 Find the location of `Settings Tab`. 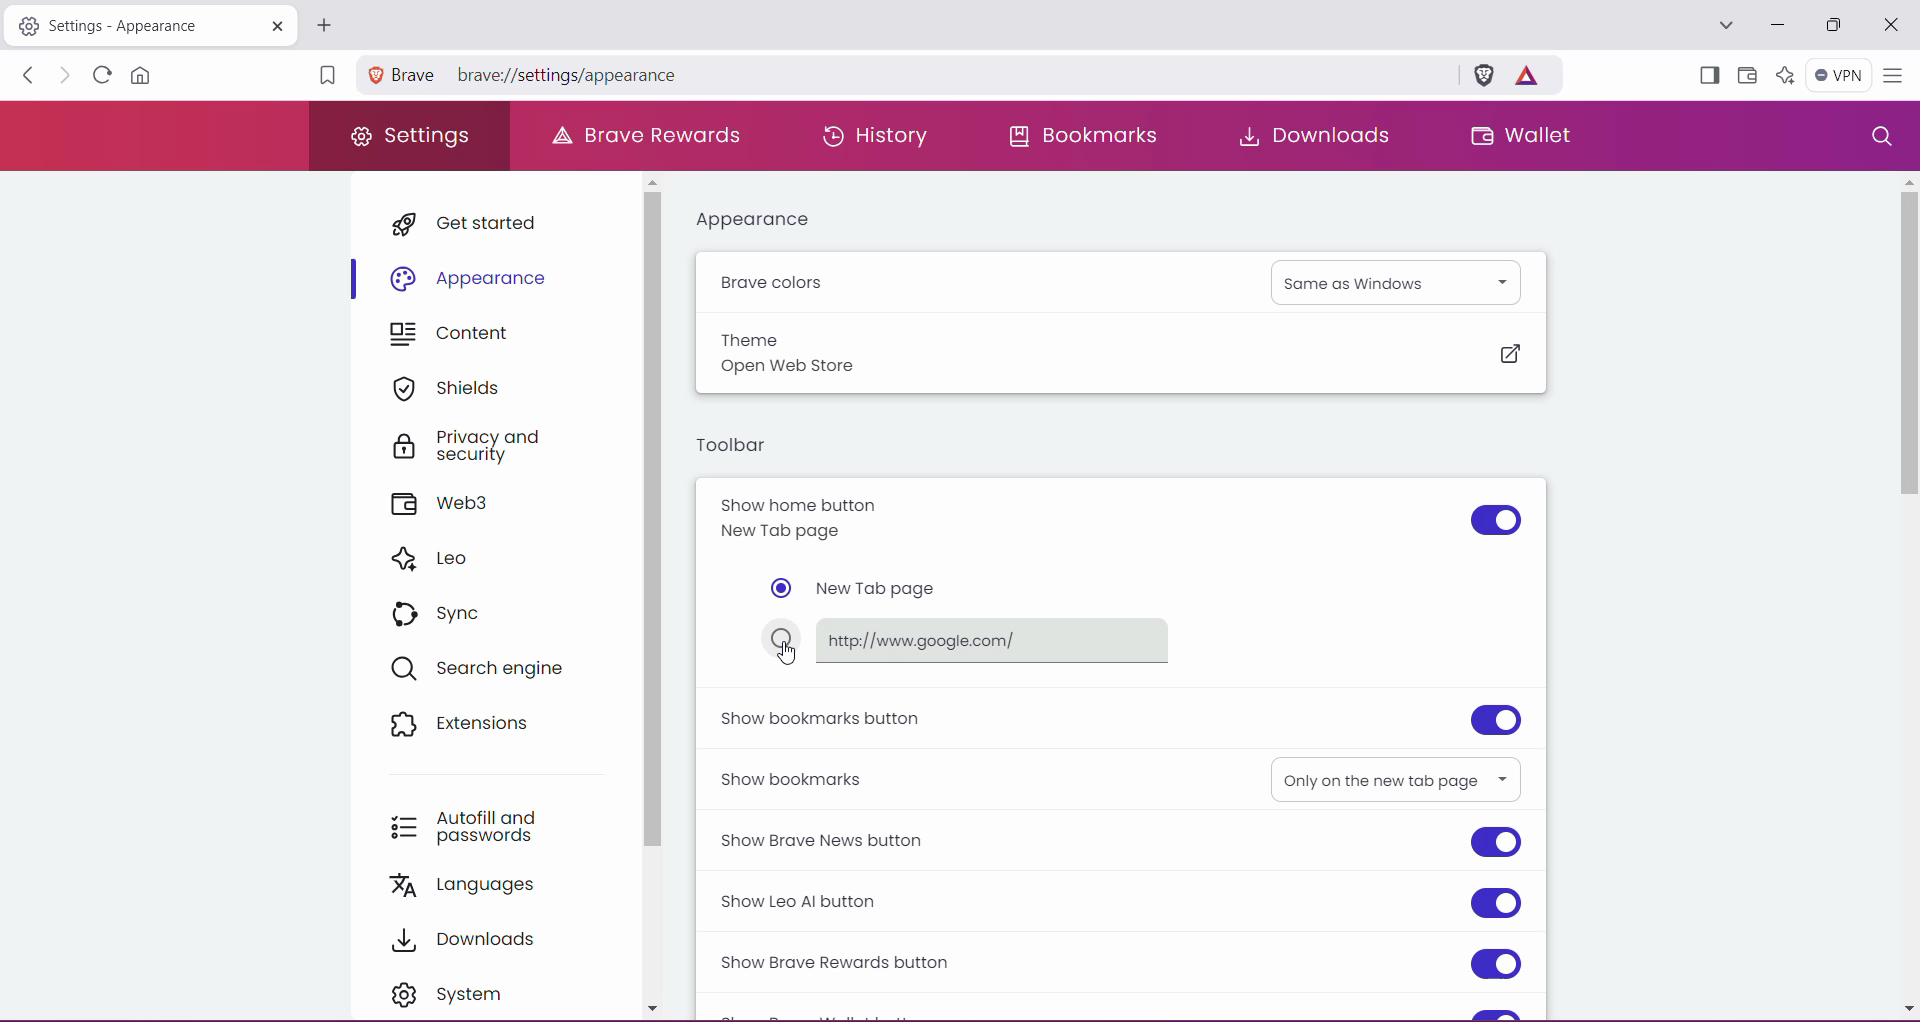

Settings Tab is located at coordinates (120, 26).